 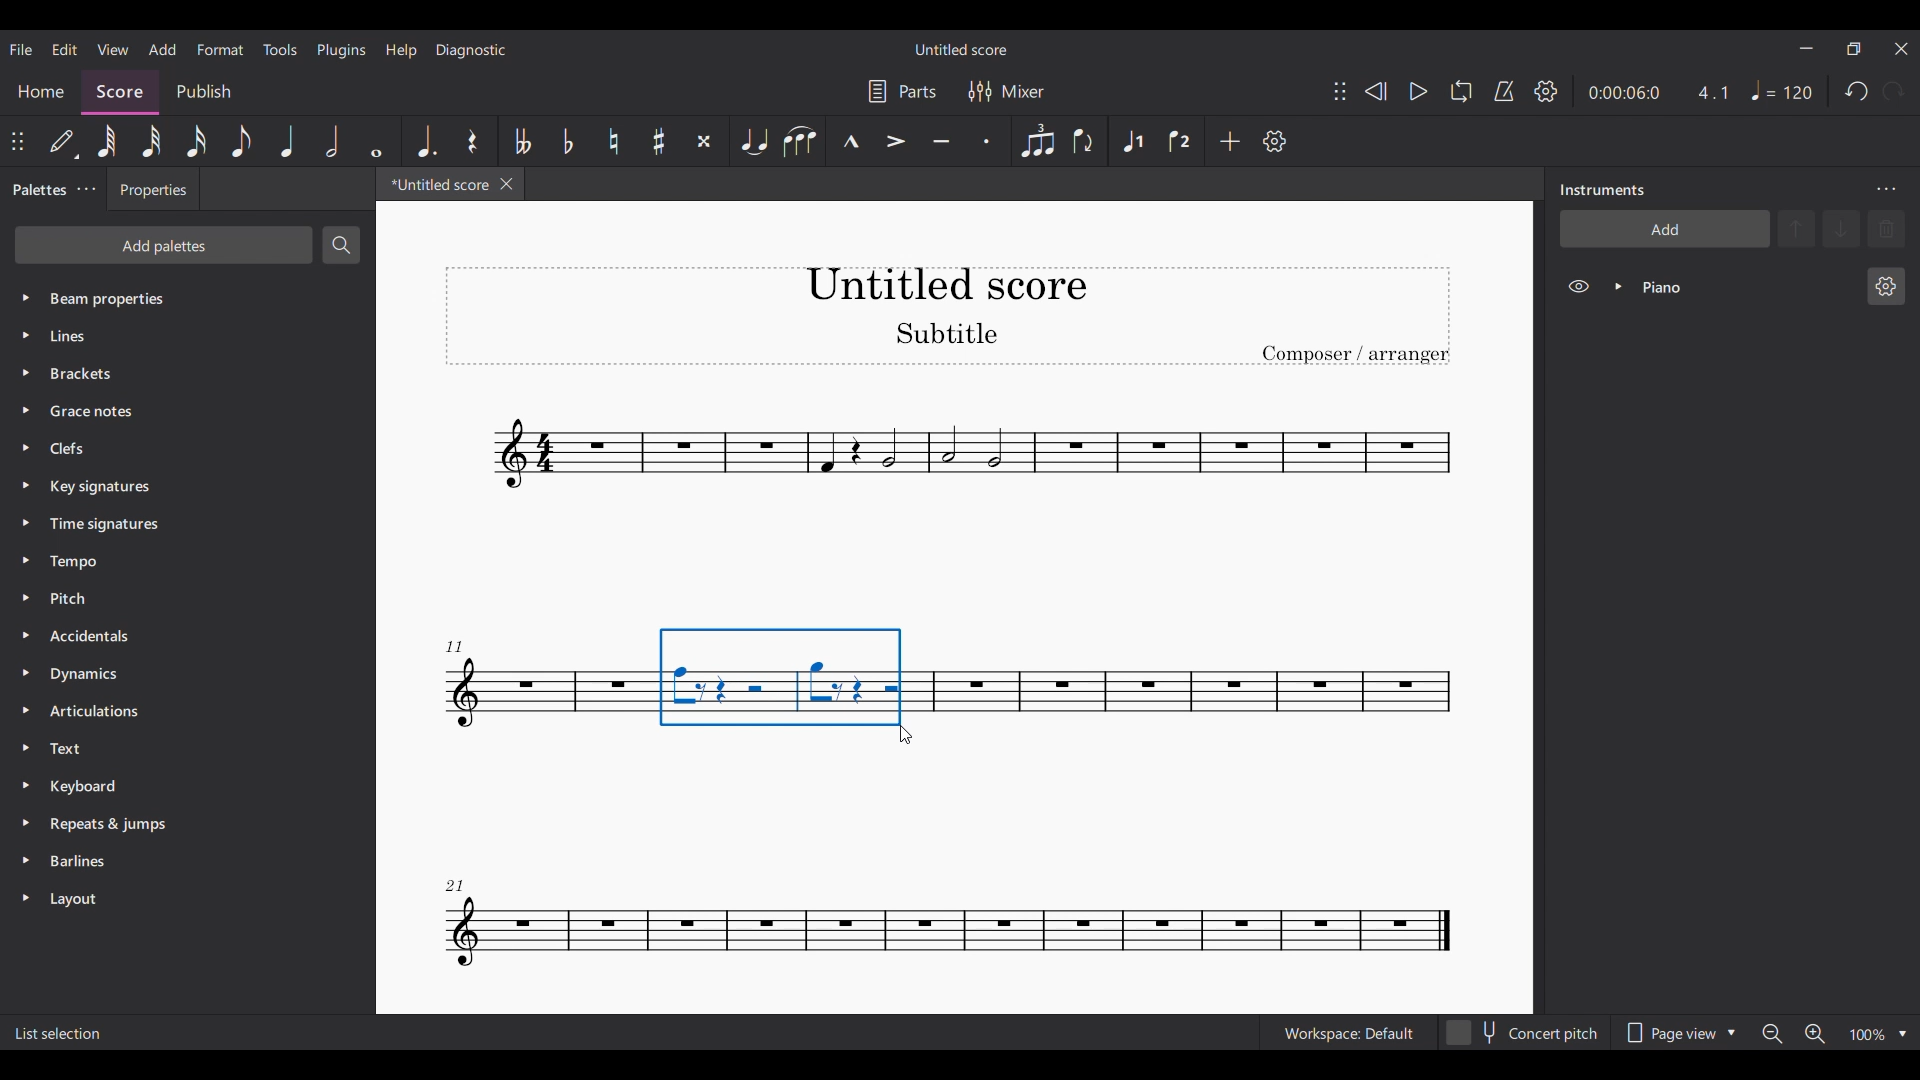 What do you see at coordinates (1886, 229) in the screenshot?
I see `Delete` at bounding box center [1886, 229].